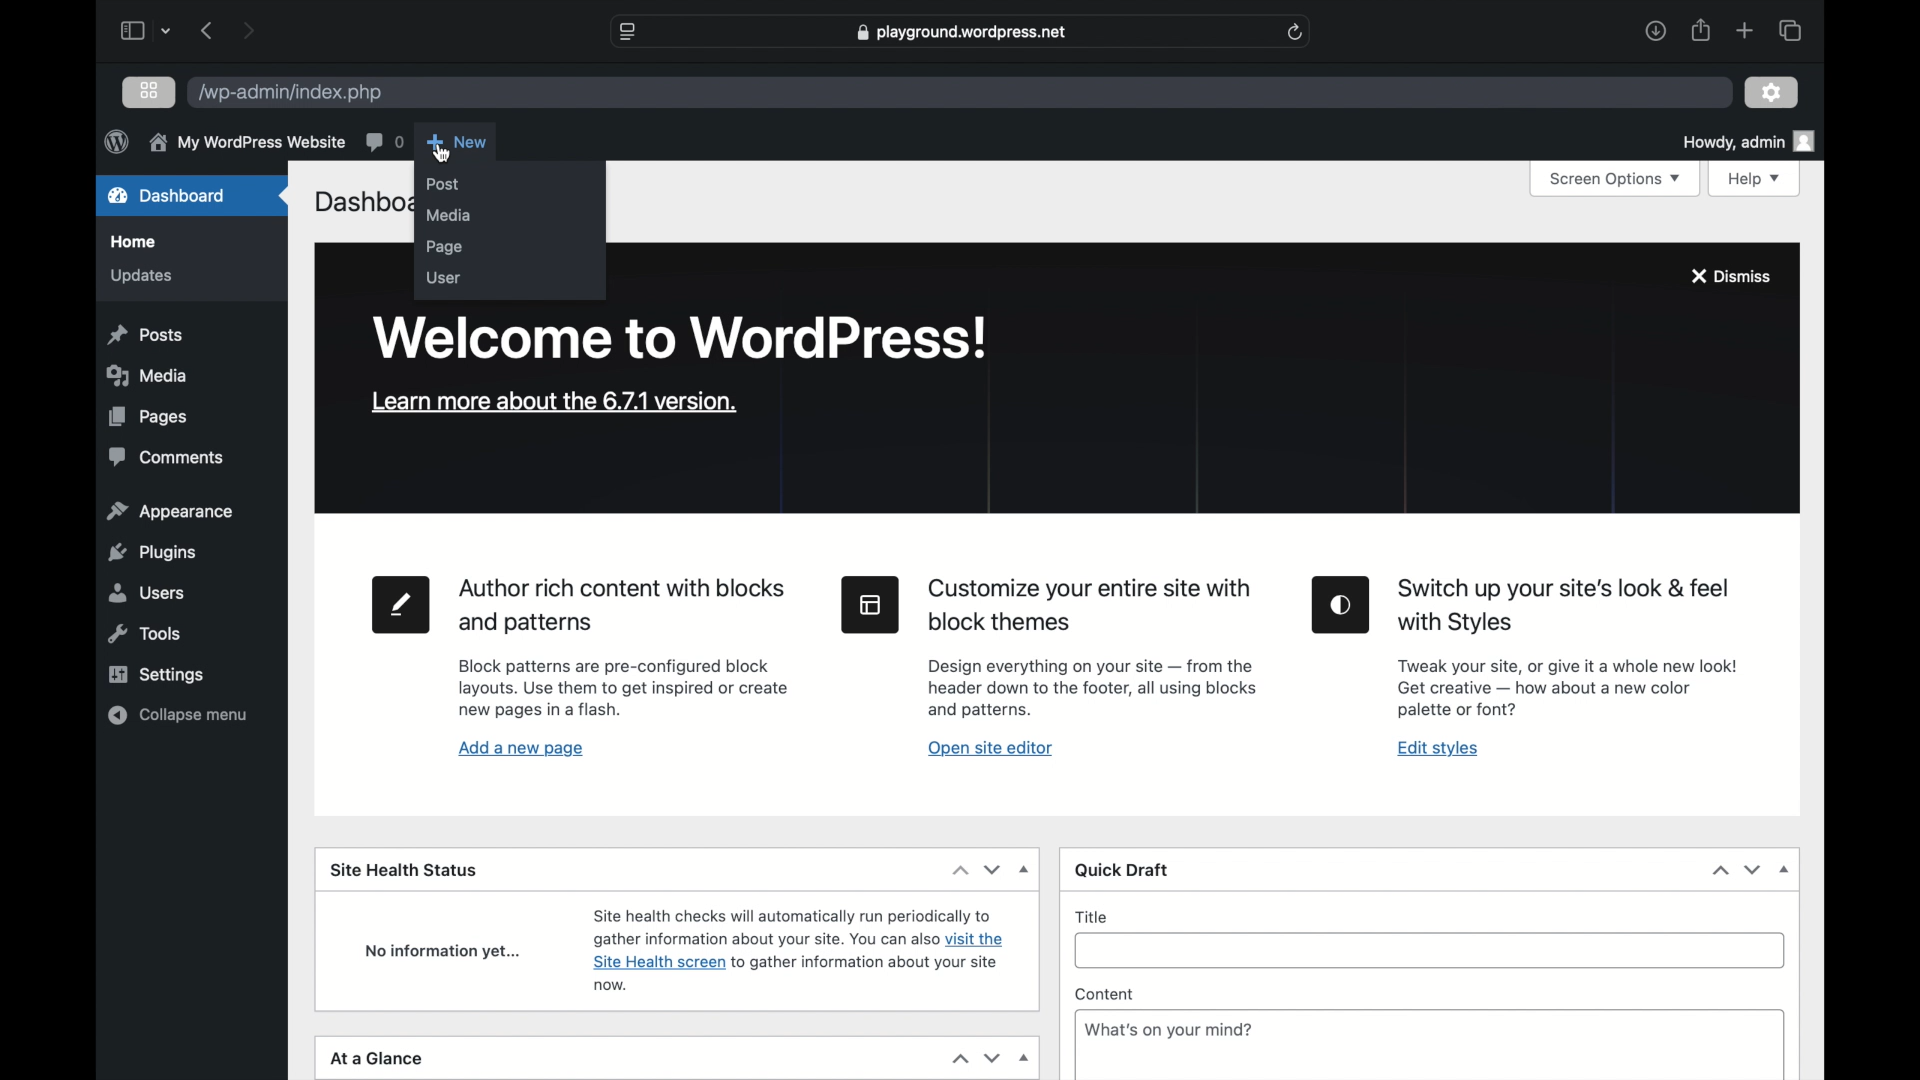 This screenshot has width=1920, height=1080. Describe the element at coordinates (1729, 278) in the screenshot. I see `dismiss` at that location.